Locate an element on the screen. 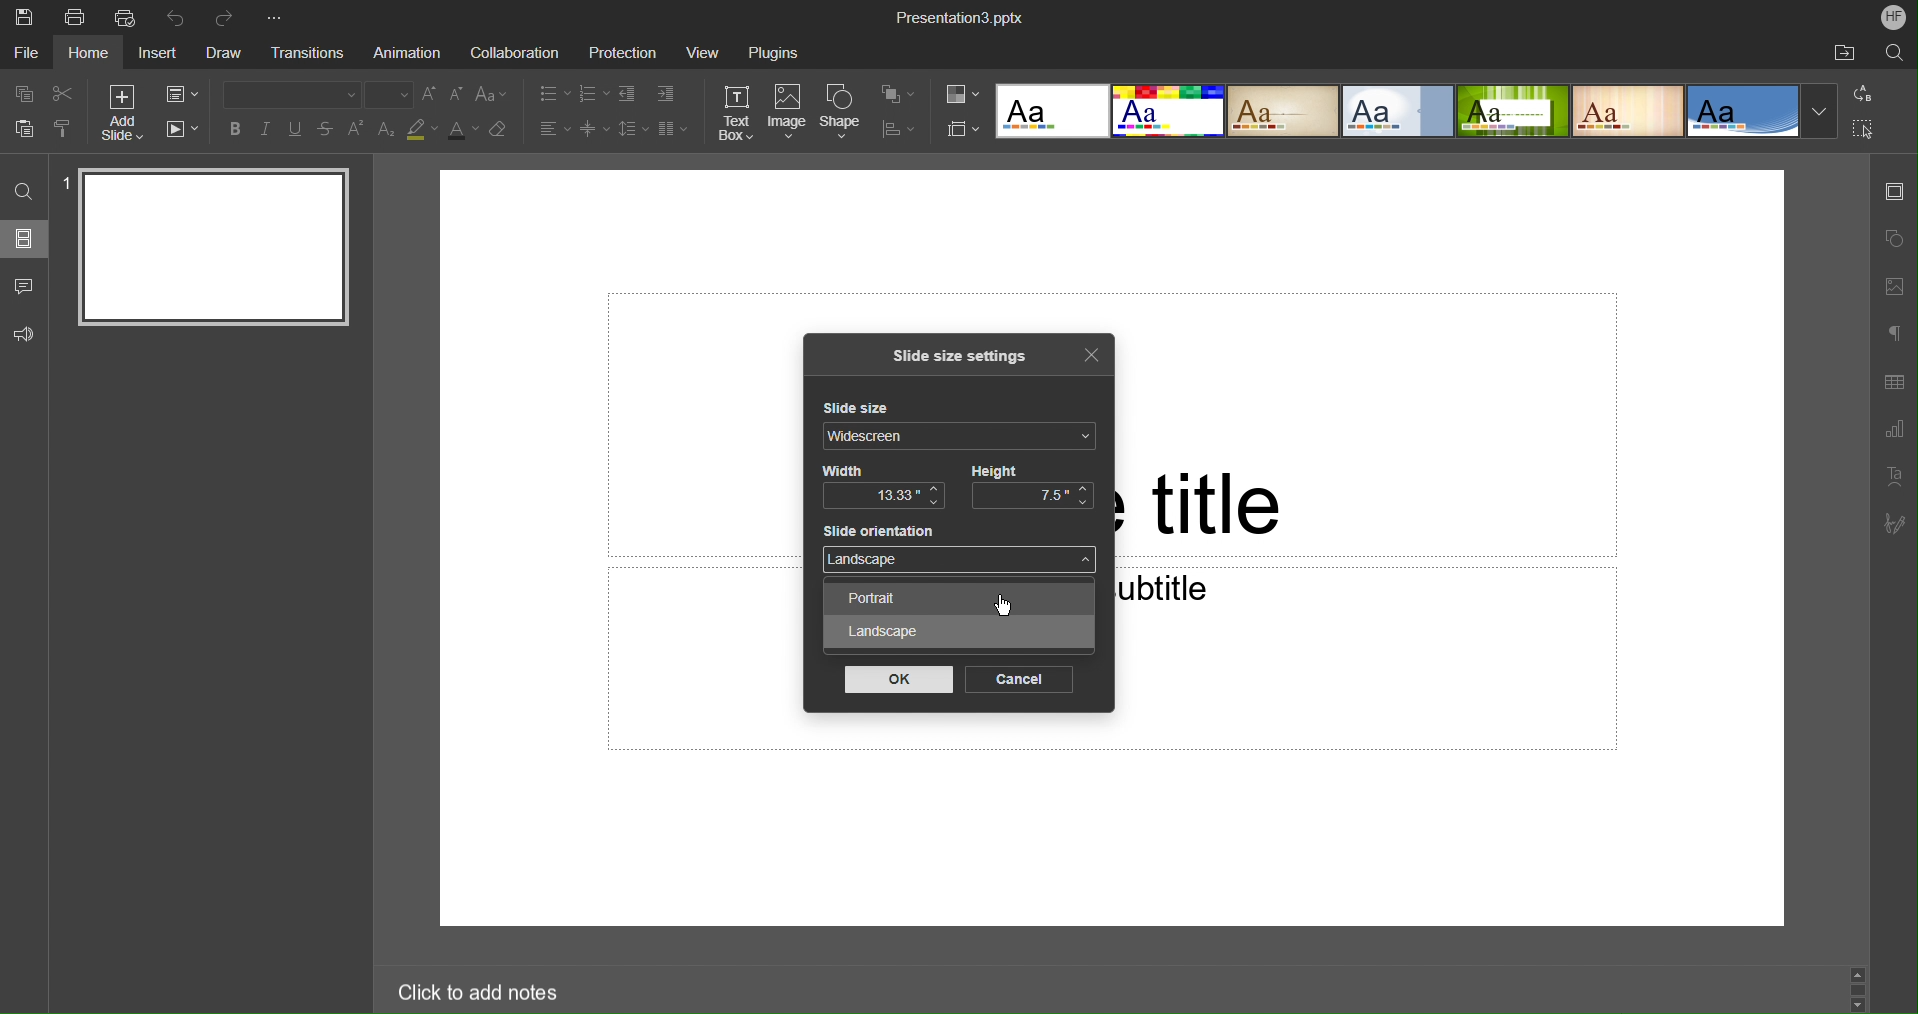 The height and width of the screenshot is (1014, 1918). Landscape is located at coordinates (957, 633).